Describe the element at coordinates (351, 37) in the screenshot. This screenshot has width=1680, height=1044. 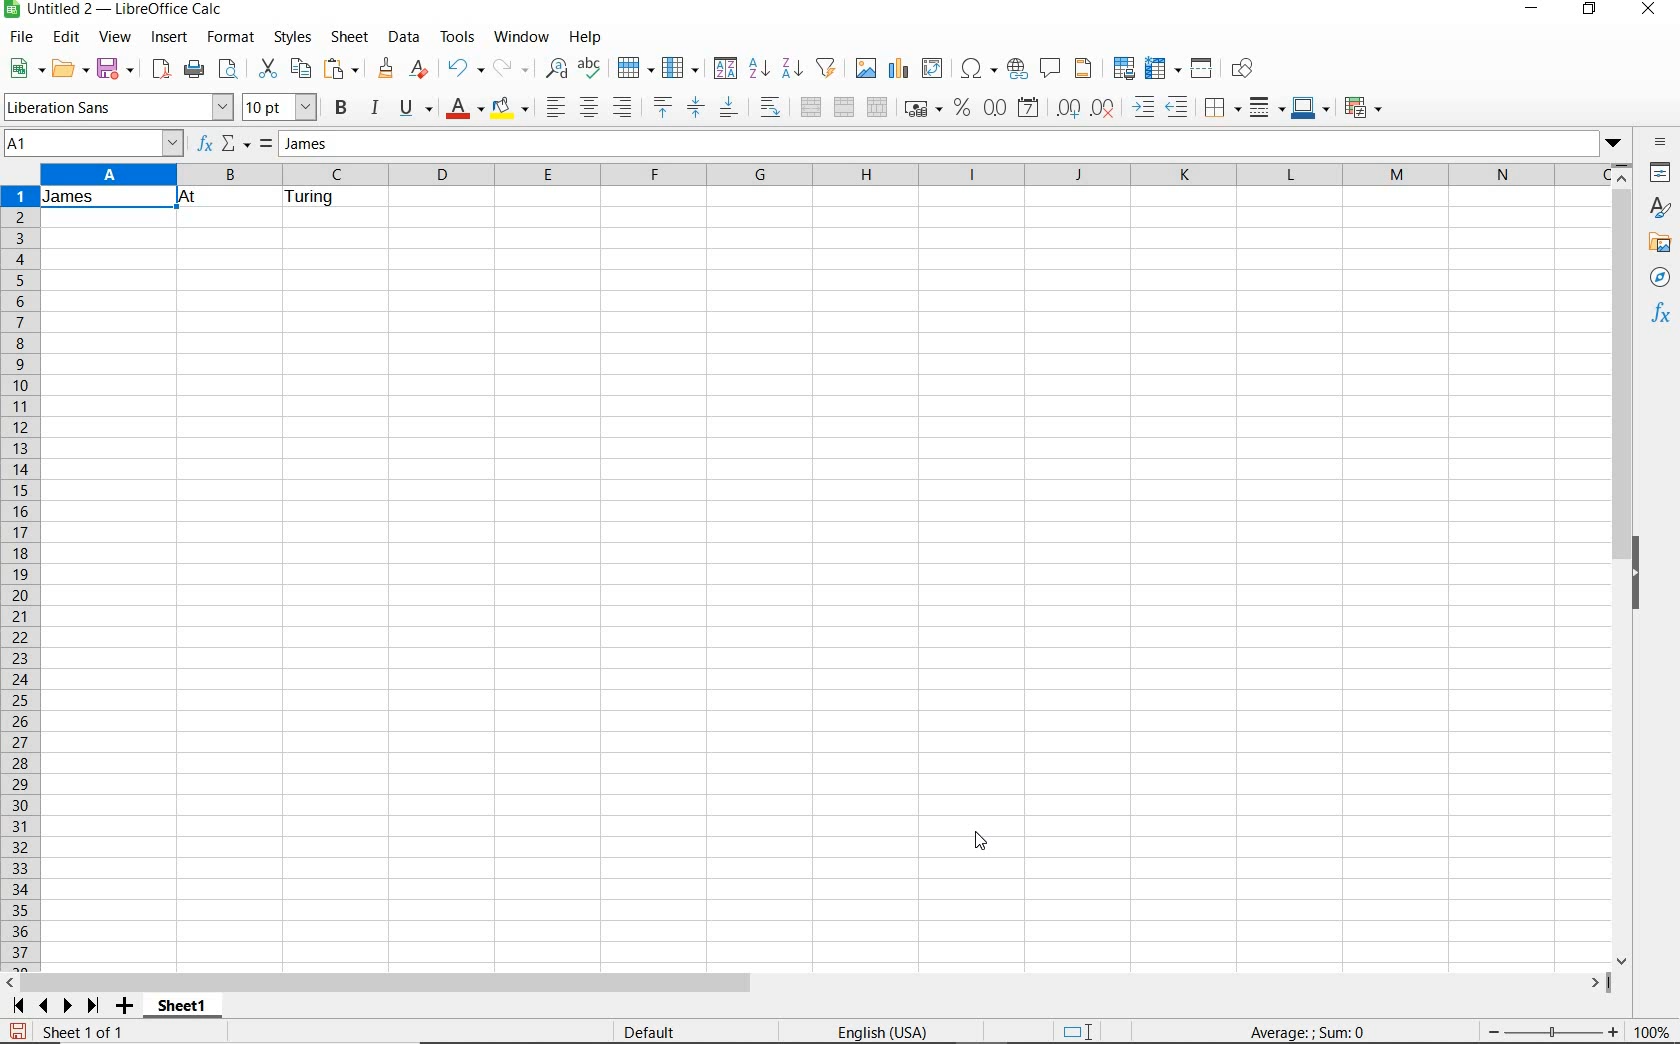
I see `sheet` at that location.